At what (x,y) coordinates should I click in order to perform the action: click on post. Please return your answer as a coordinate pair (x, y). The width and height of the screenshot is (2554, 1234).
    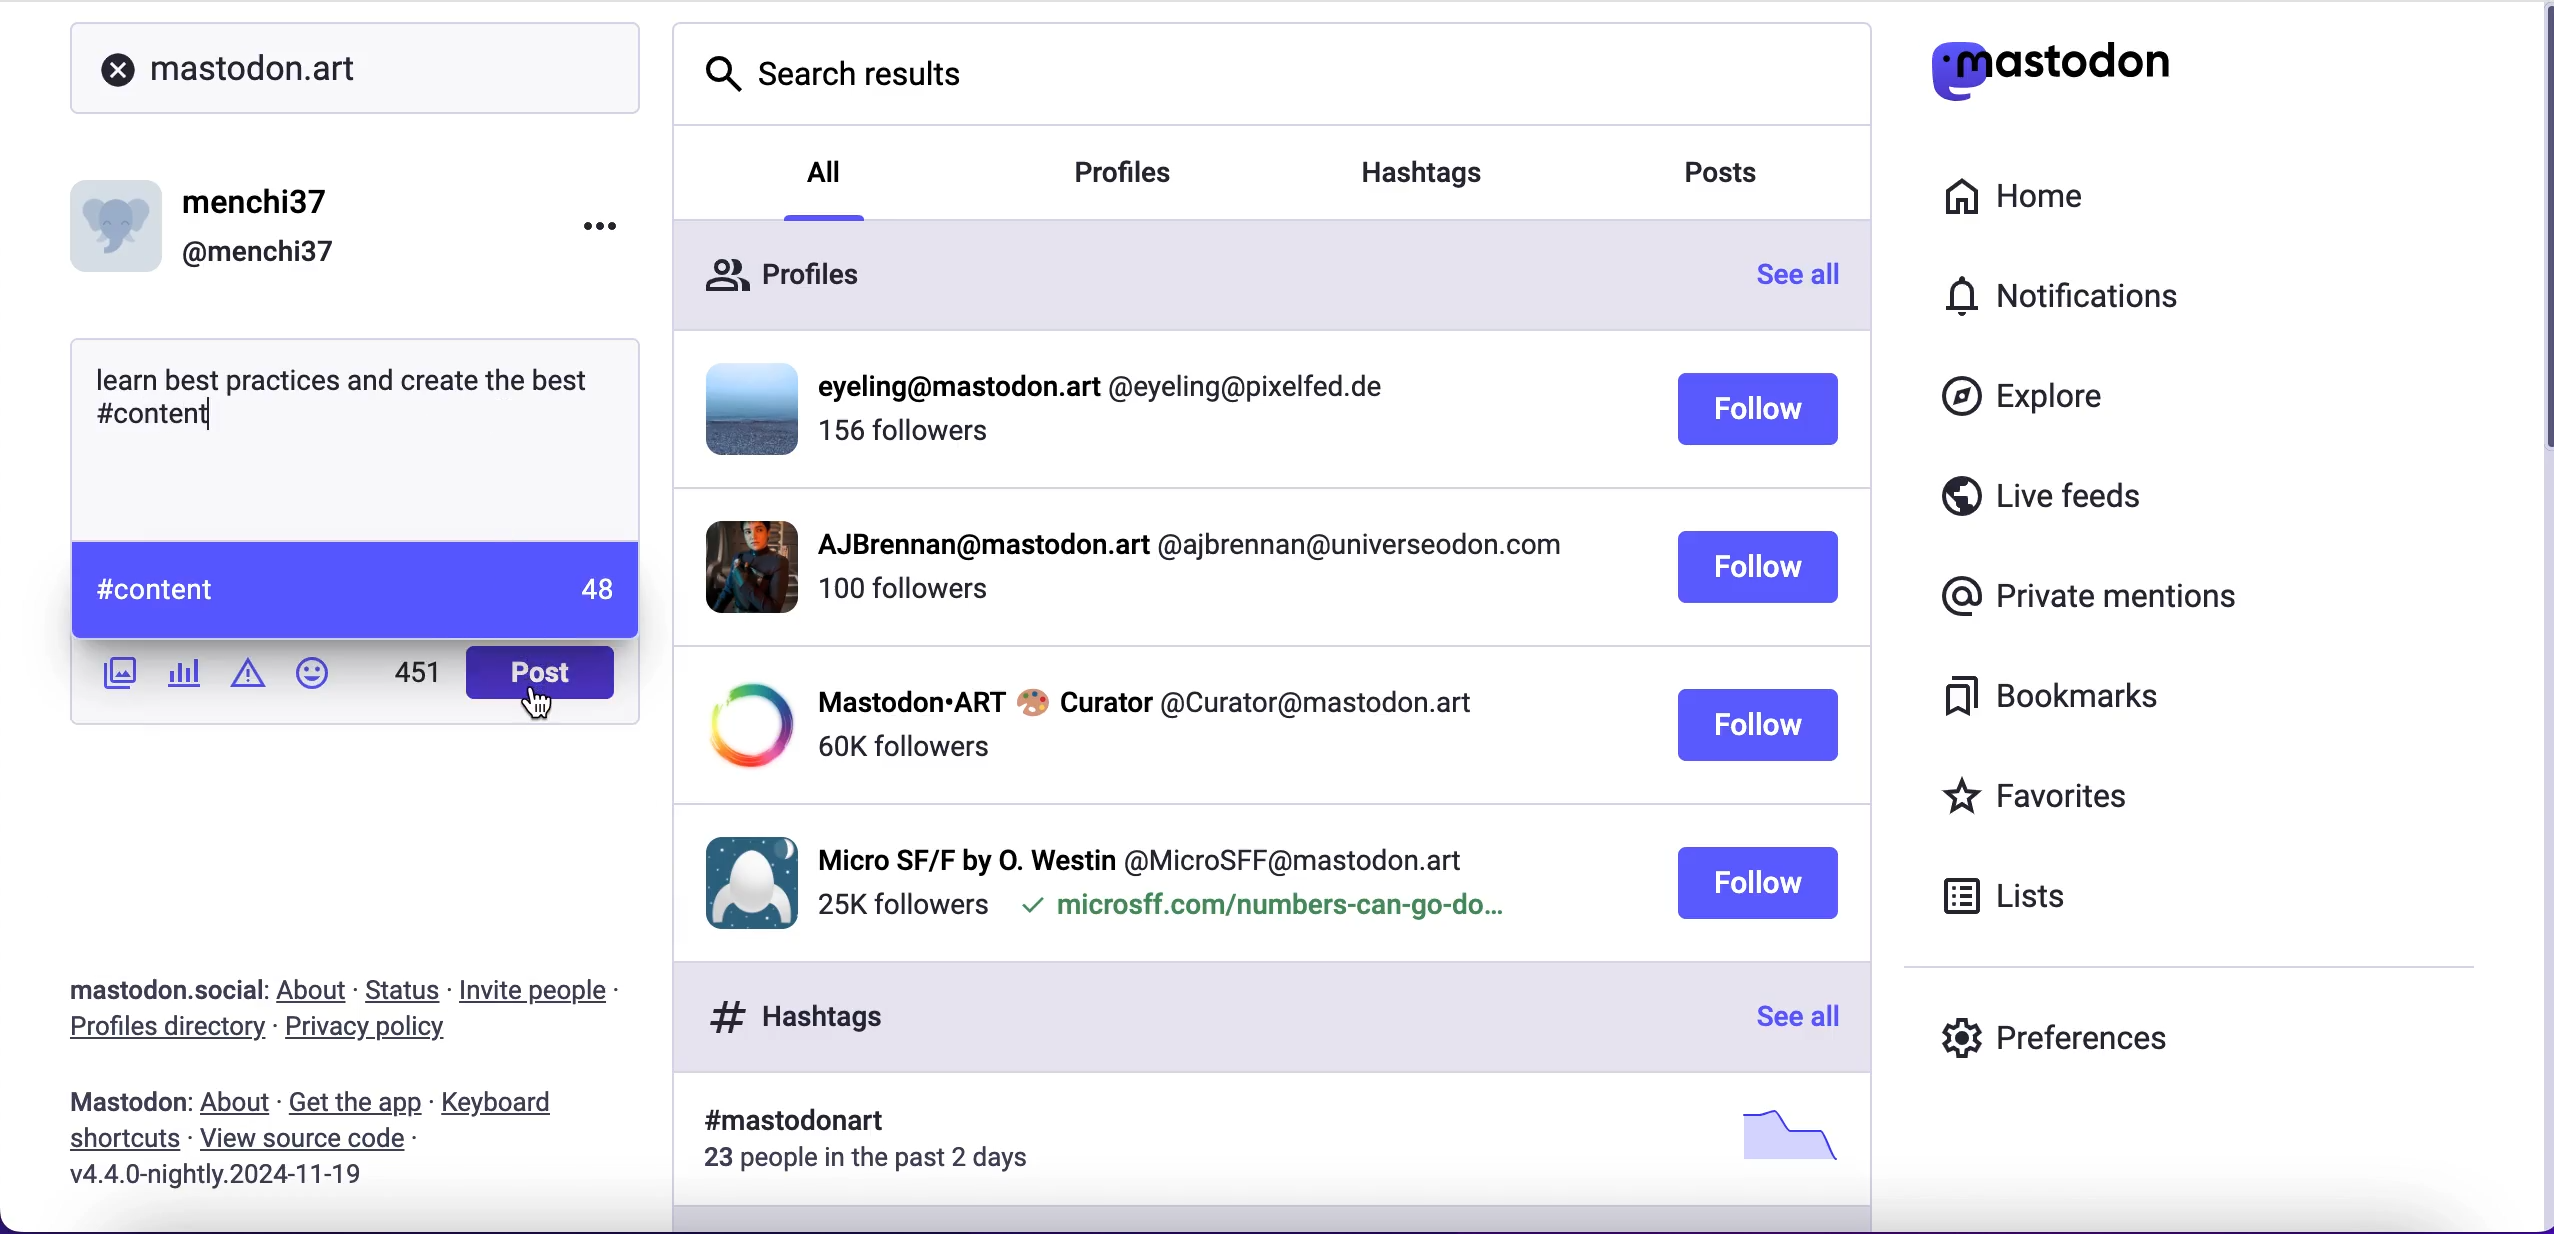
    Looking at the image, I should click on (538, 673).